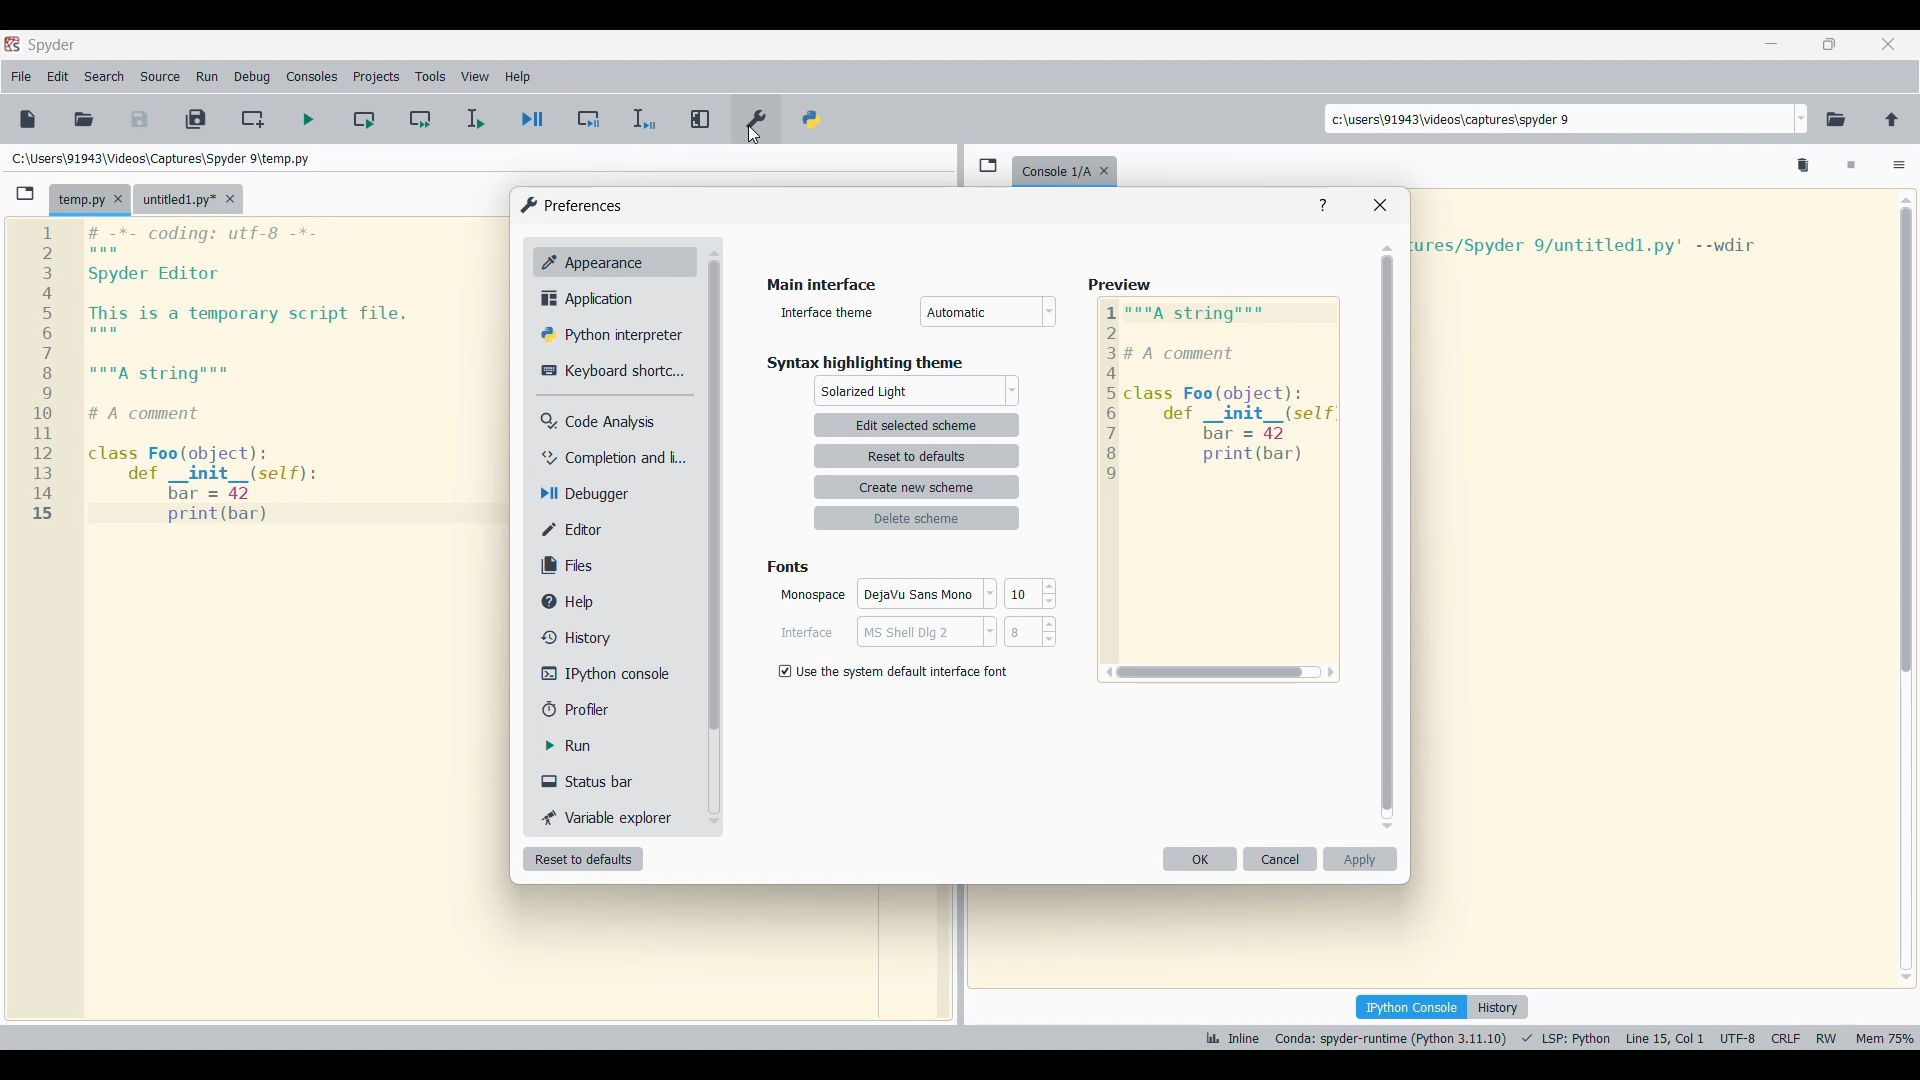  Describe the element at coordinates (616, 818) in the screenshot. I see `Variable explorer` at that location.